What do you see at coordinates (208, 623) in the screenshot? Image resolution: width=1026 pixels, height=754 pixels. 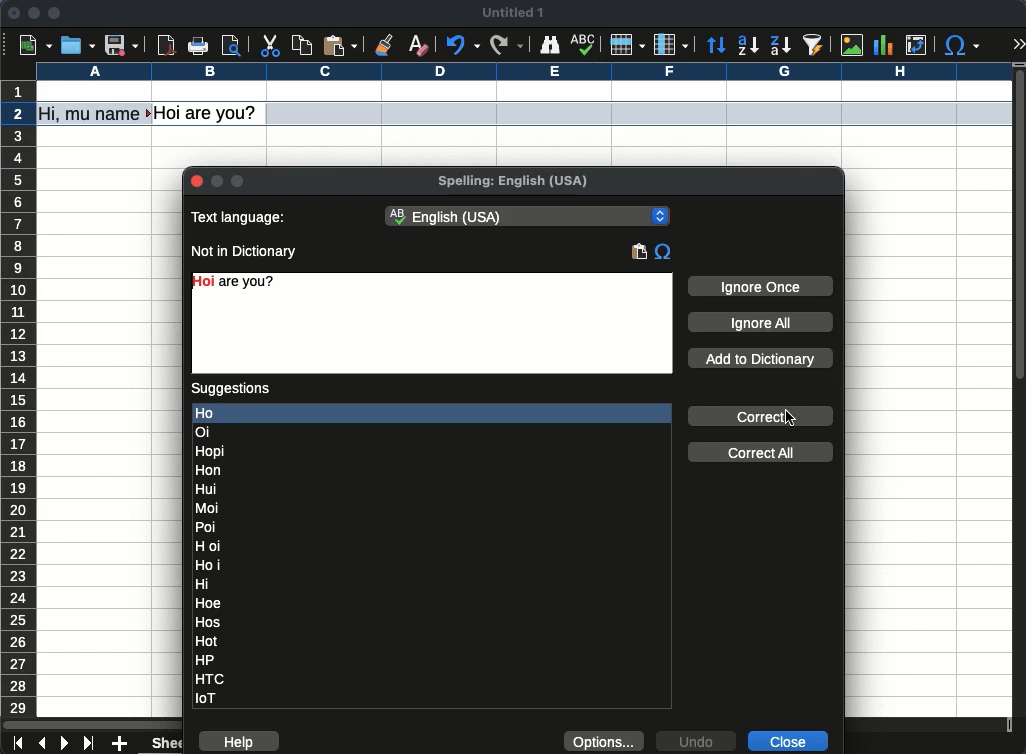 I see `Hos` at bounding box center [208, 623].